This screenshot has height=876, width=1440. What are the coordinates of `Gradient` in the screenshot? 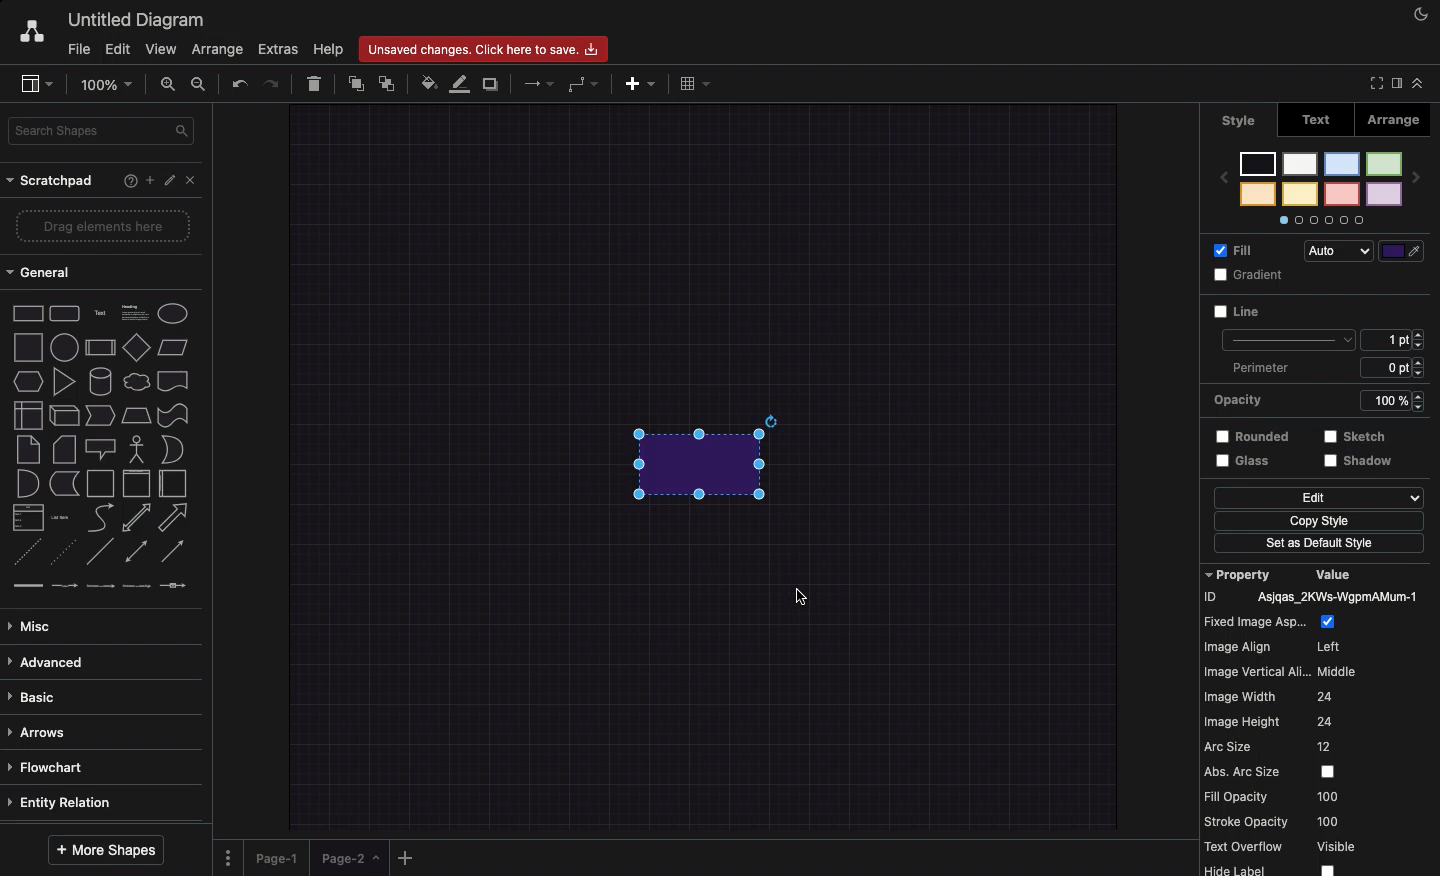 It's located at (1252, 275).